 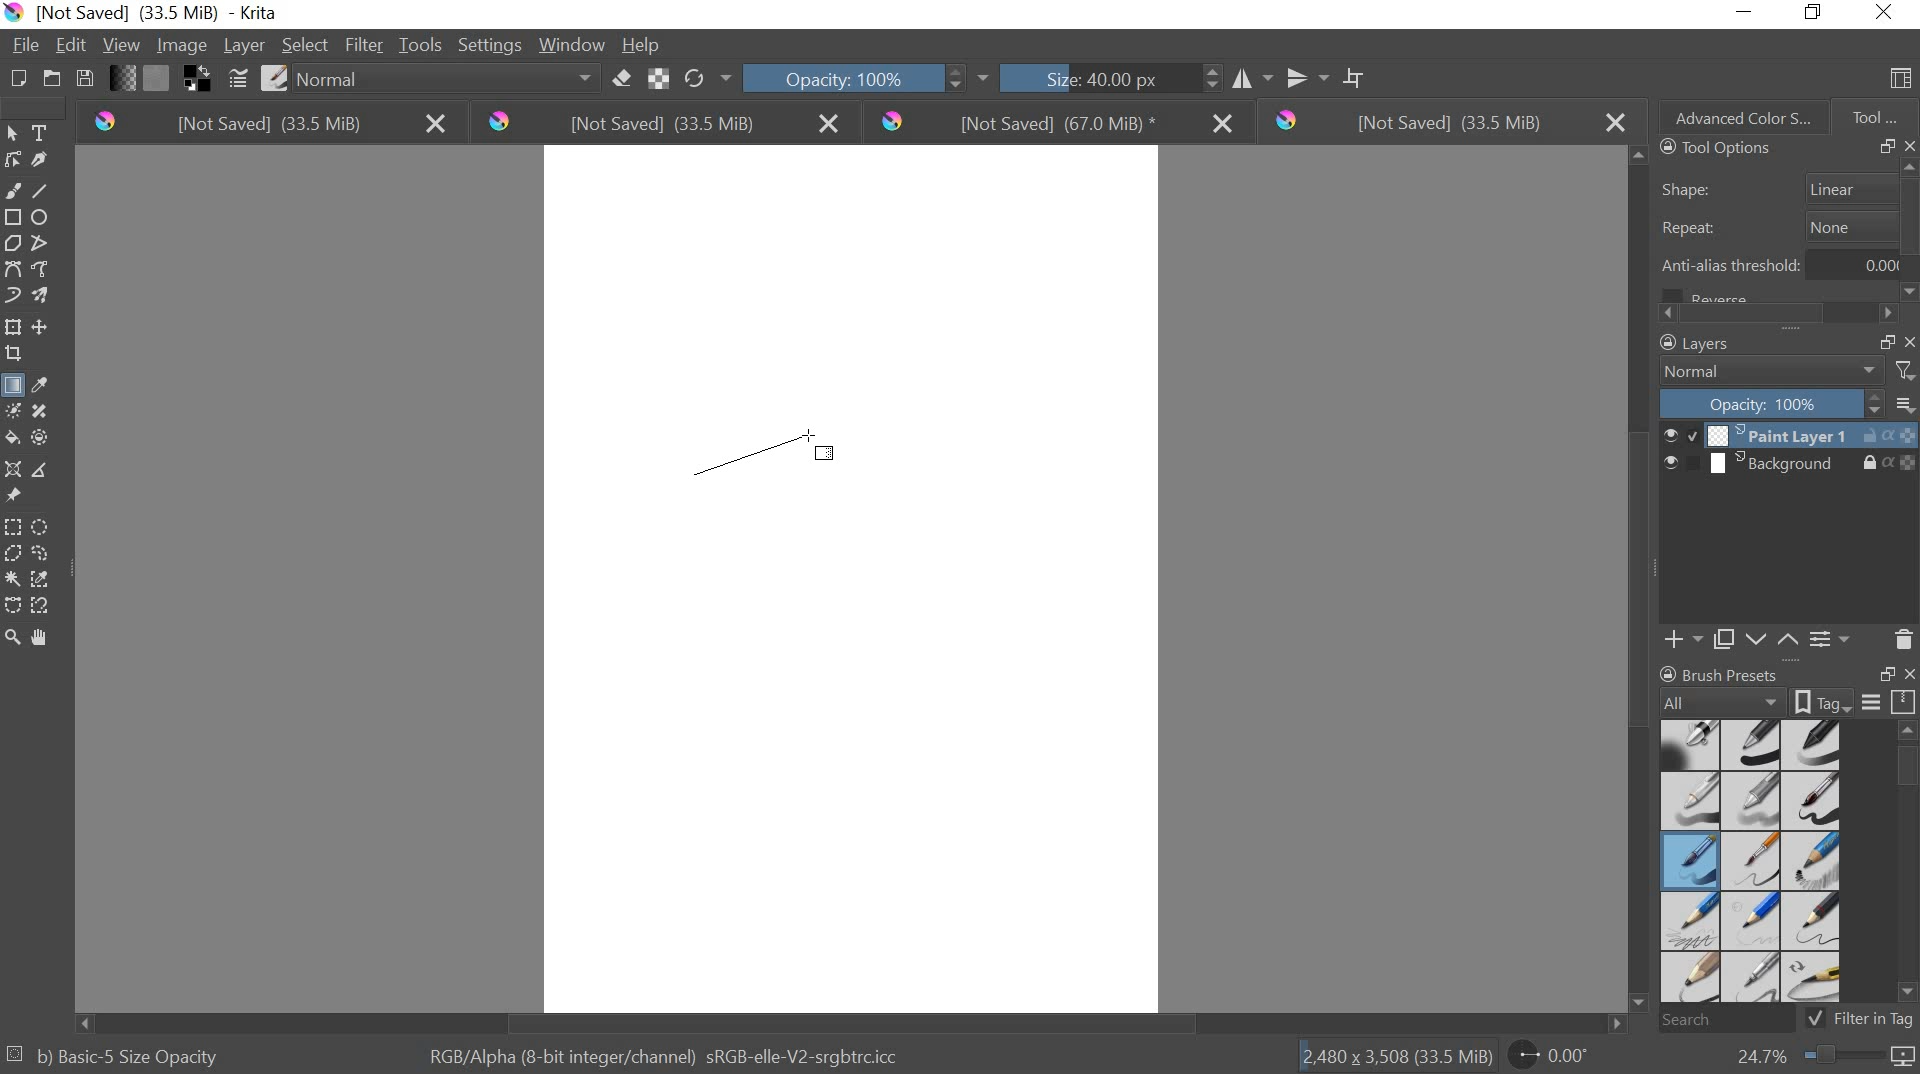 I want to click on smart patch tool, so click(x=46, y=409).